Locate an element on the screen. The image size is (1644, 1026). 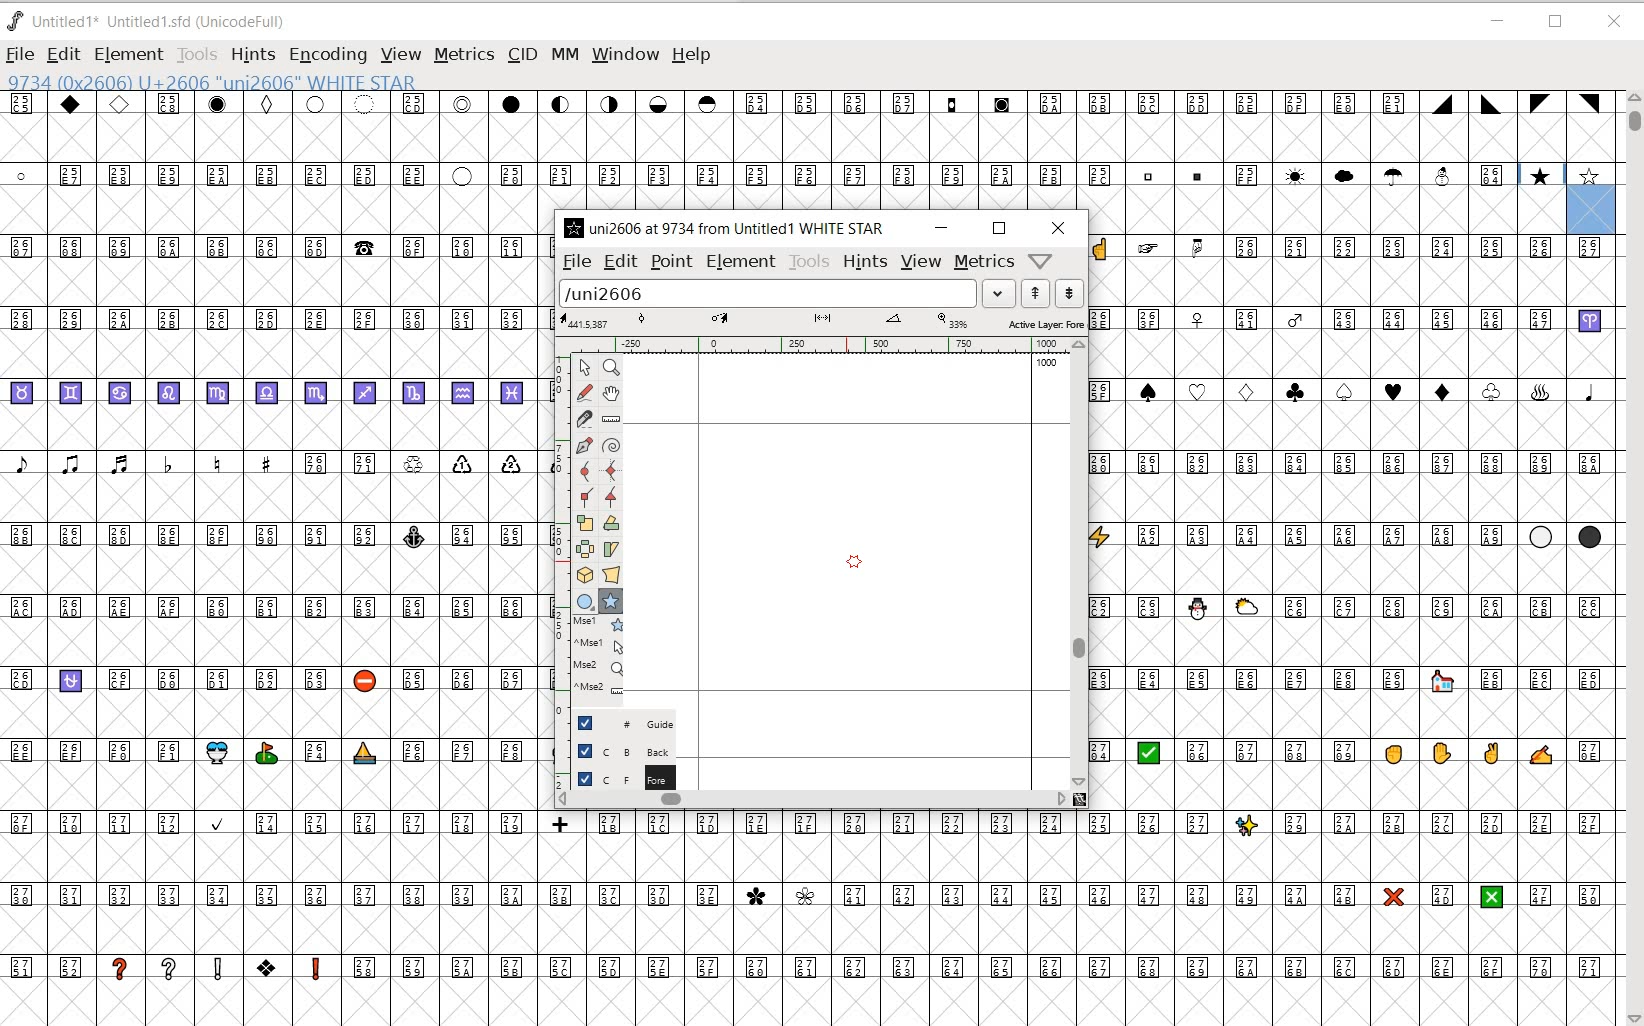
SELECT THE SELECTION is located at coordinates (584, 525).